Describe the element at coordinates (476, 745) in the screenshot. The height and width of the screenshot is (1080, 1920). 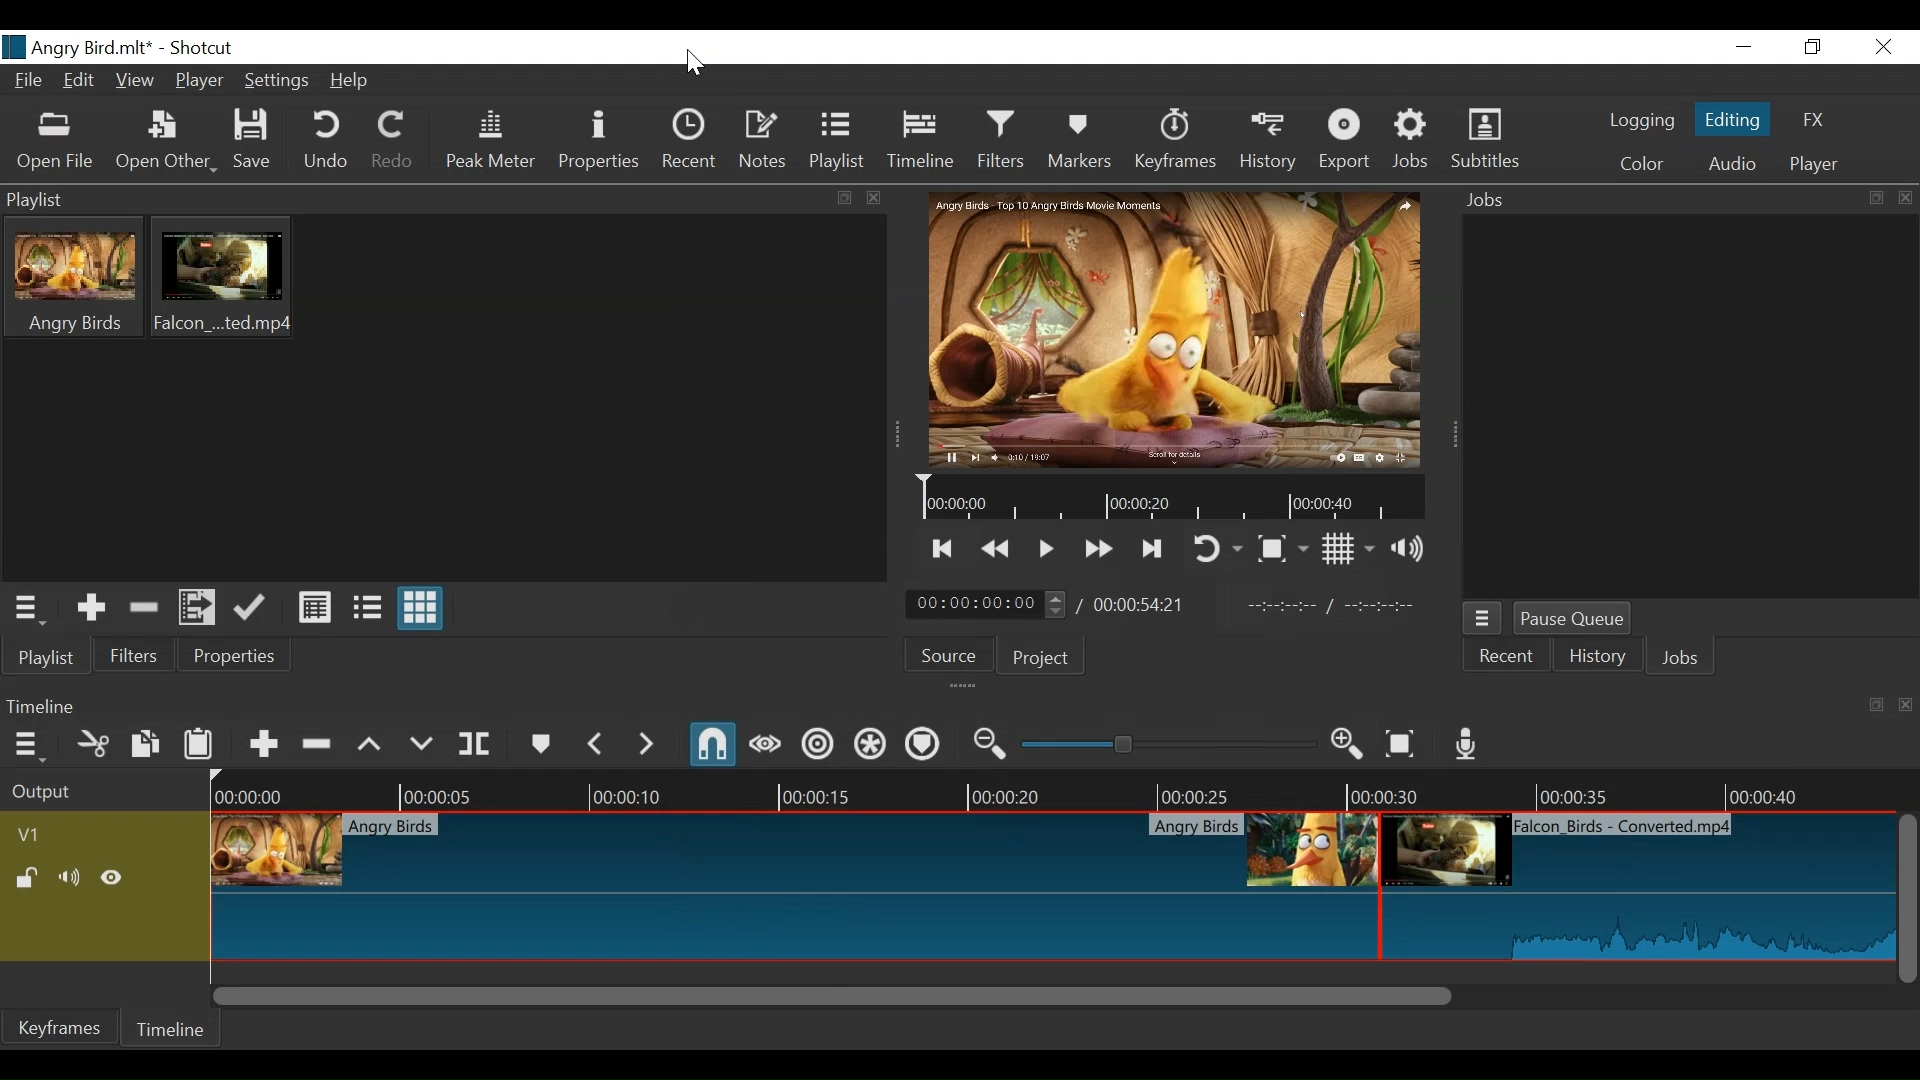
I see `Split at playhead` at that location.